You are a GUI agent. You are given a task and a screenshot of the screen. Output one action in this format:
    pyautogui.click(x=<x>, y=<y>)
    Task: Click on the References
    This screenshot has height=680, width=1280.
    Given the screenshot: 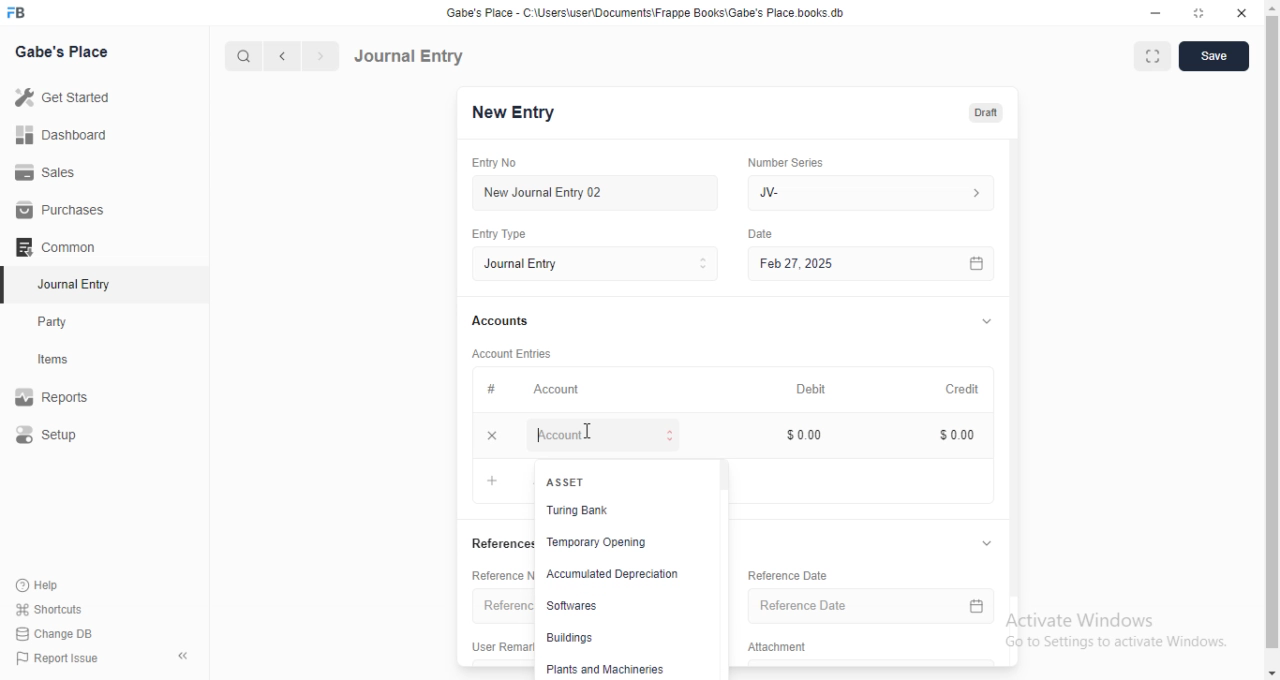 What is the action you would take?
    pyautogui.click(x=499, y=544)
    